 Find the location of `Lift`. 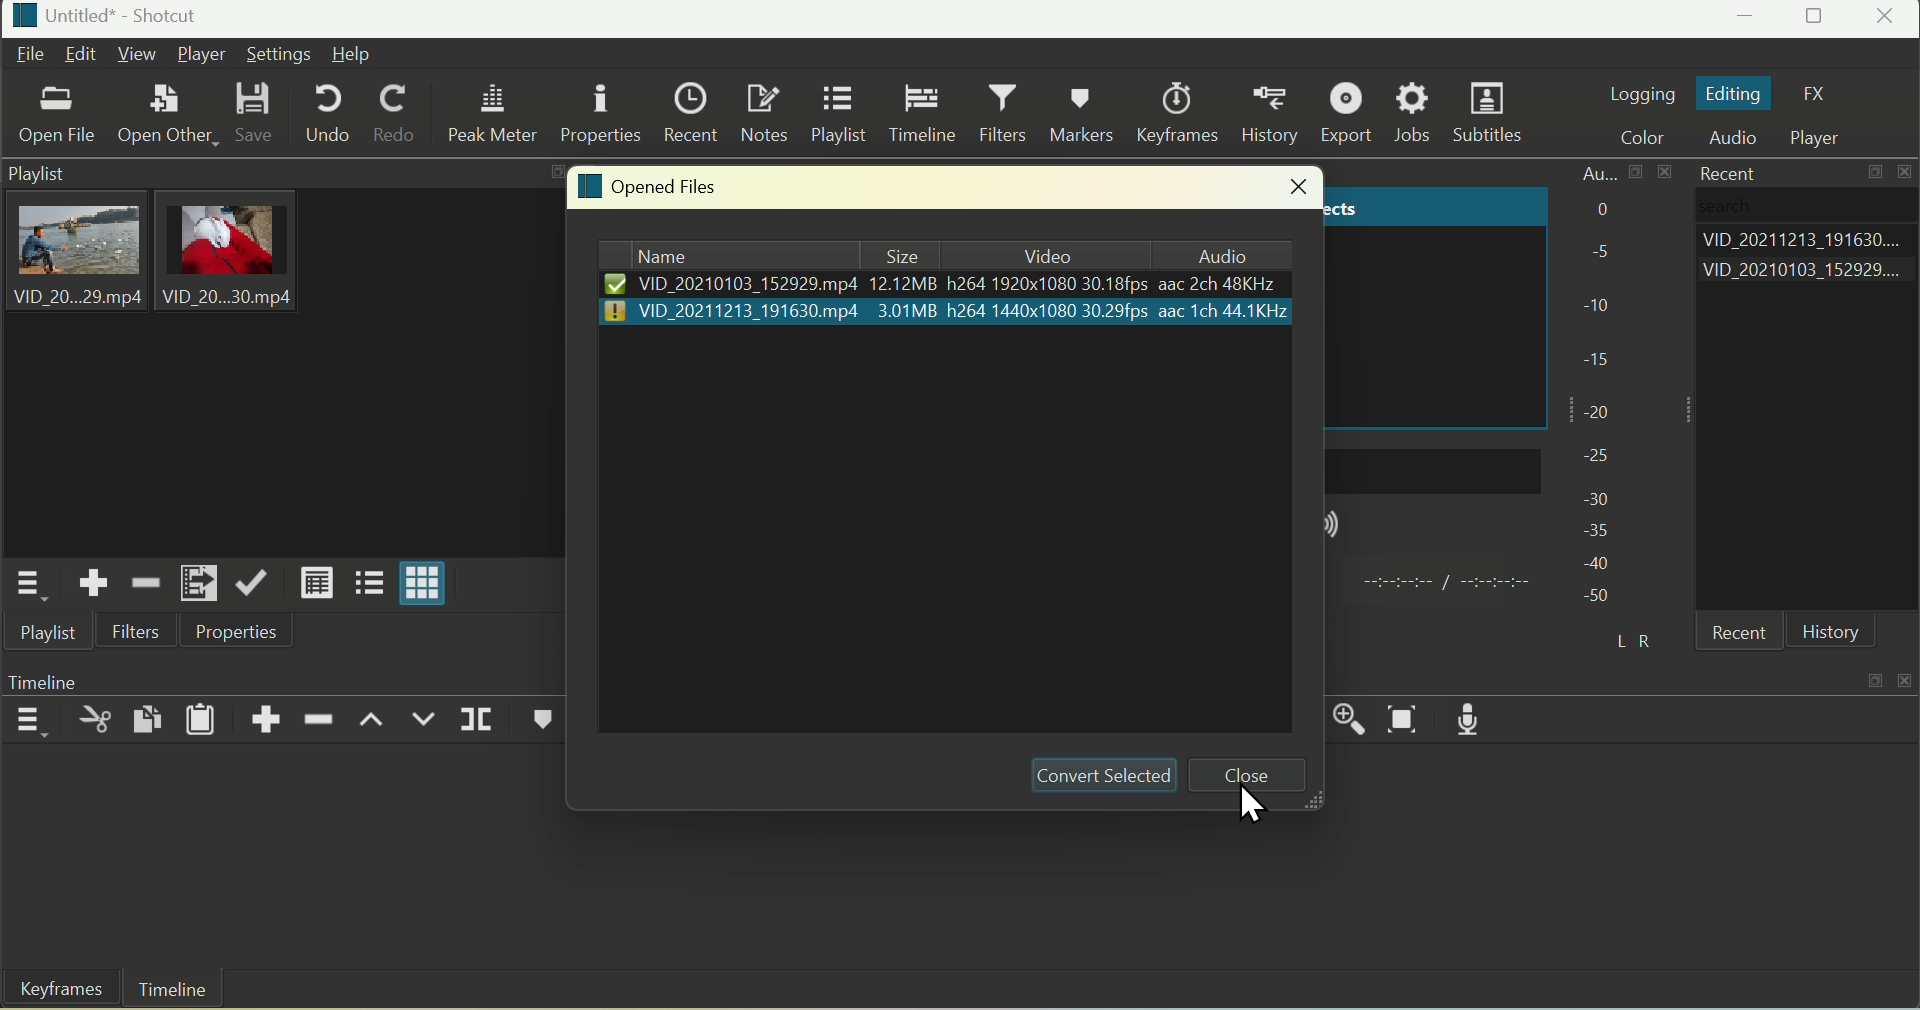

Lift is located at coordinates (373, 723).